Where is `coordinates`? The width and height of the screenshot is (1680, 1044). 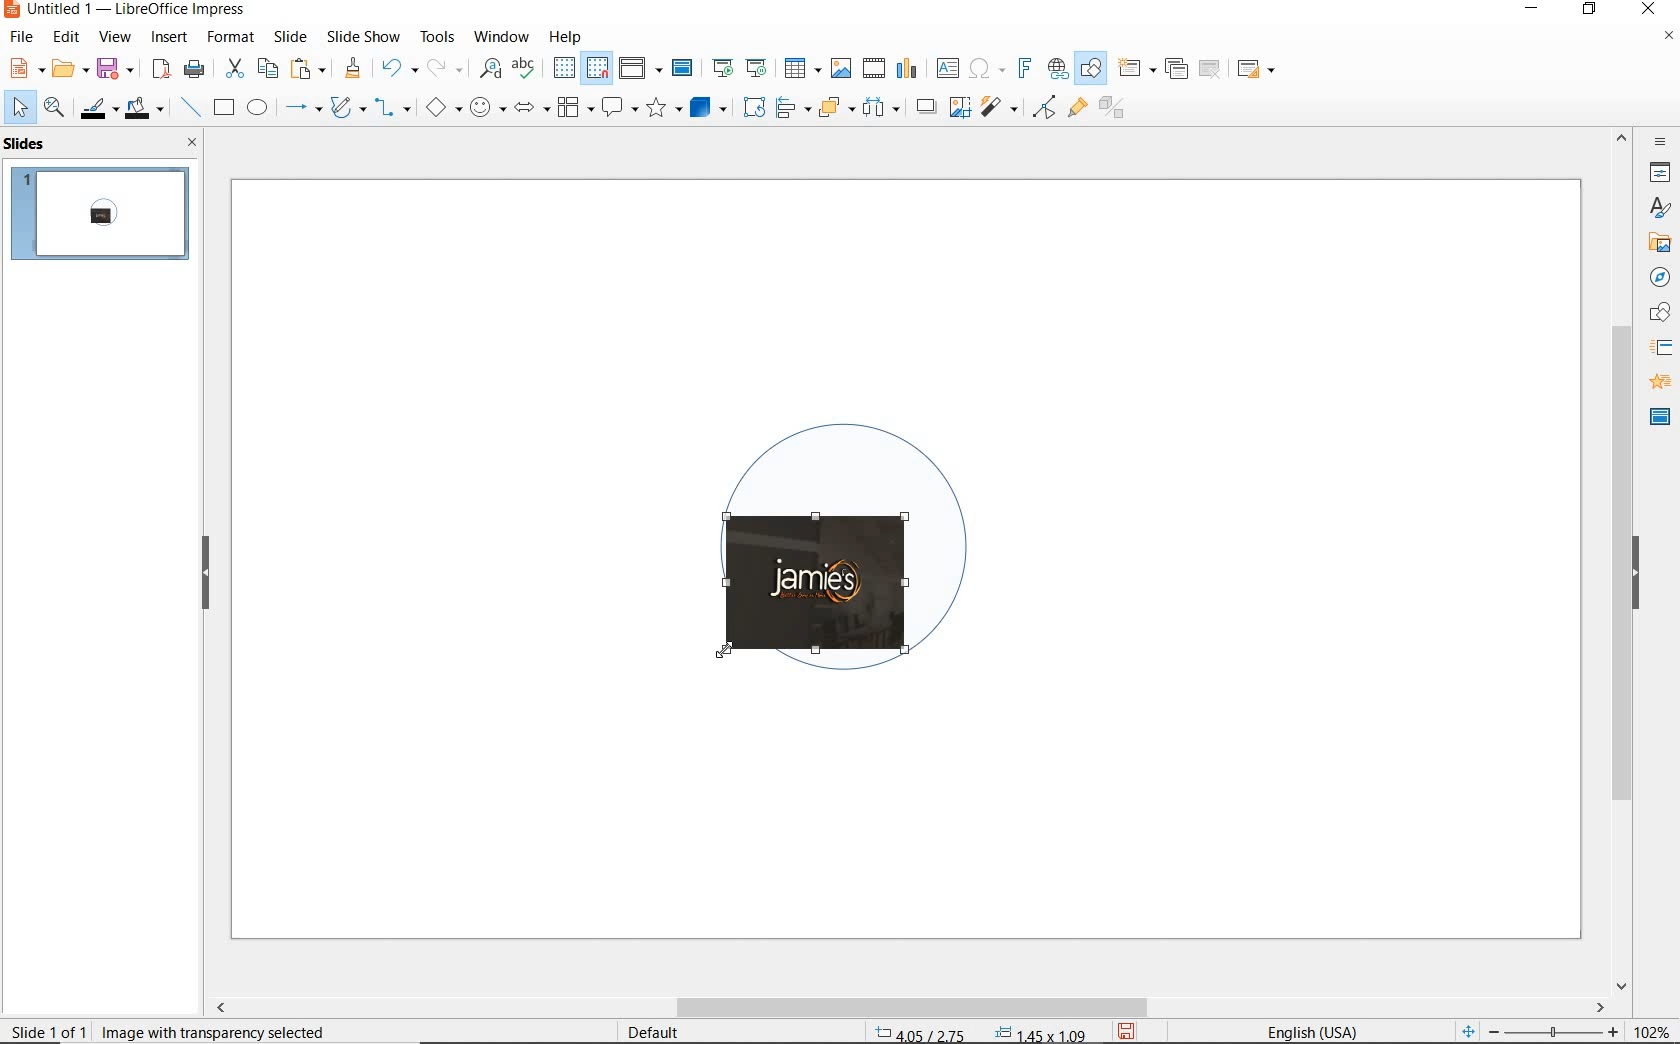
coordinates is located at coordinates (978, 1034).